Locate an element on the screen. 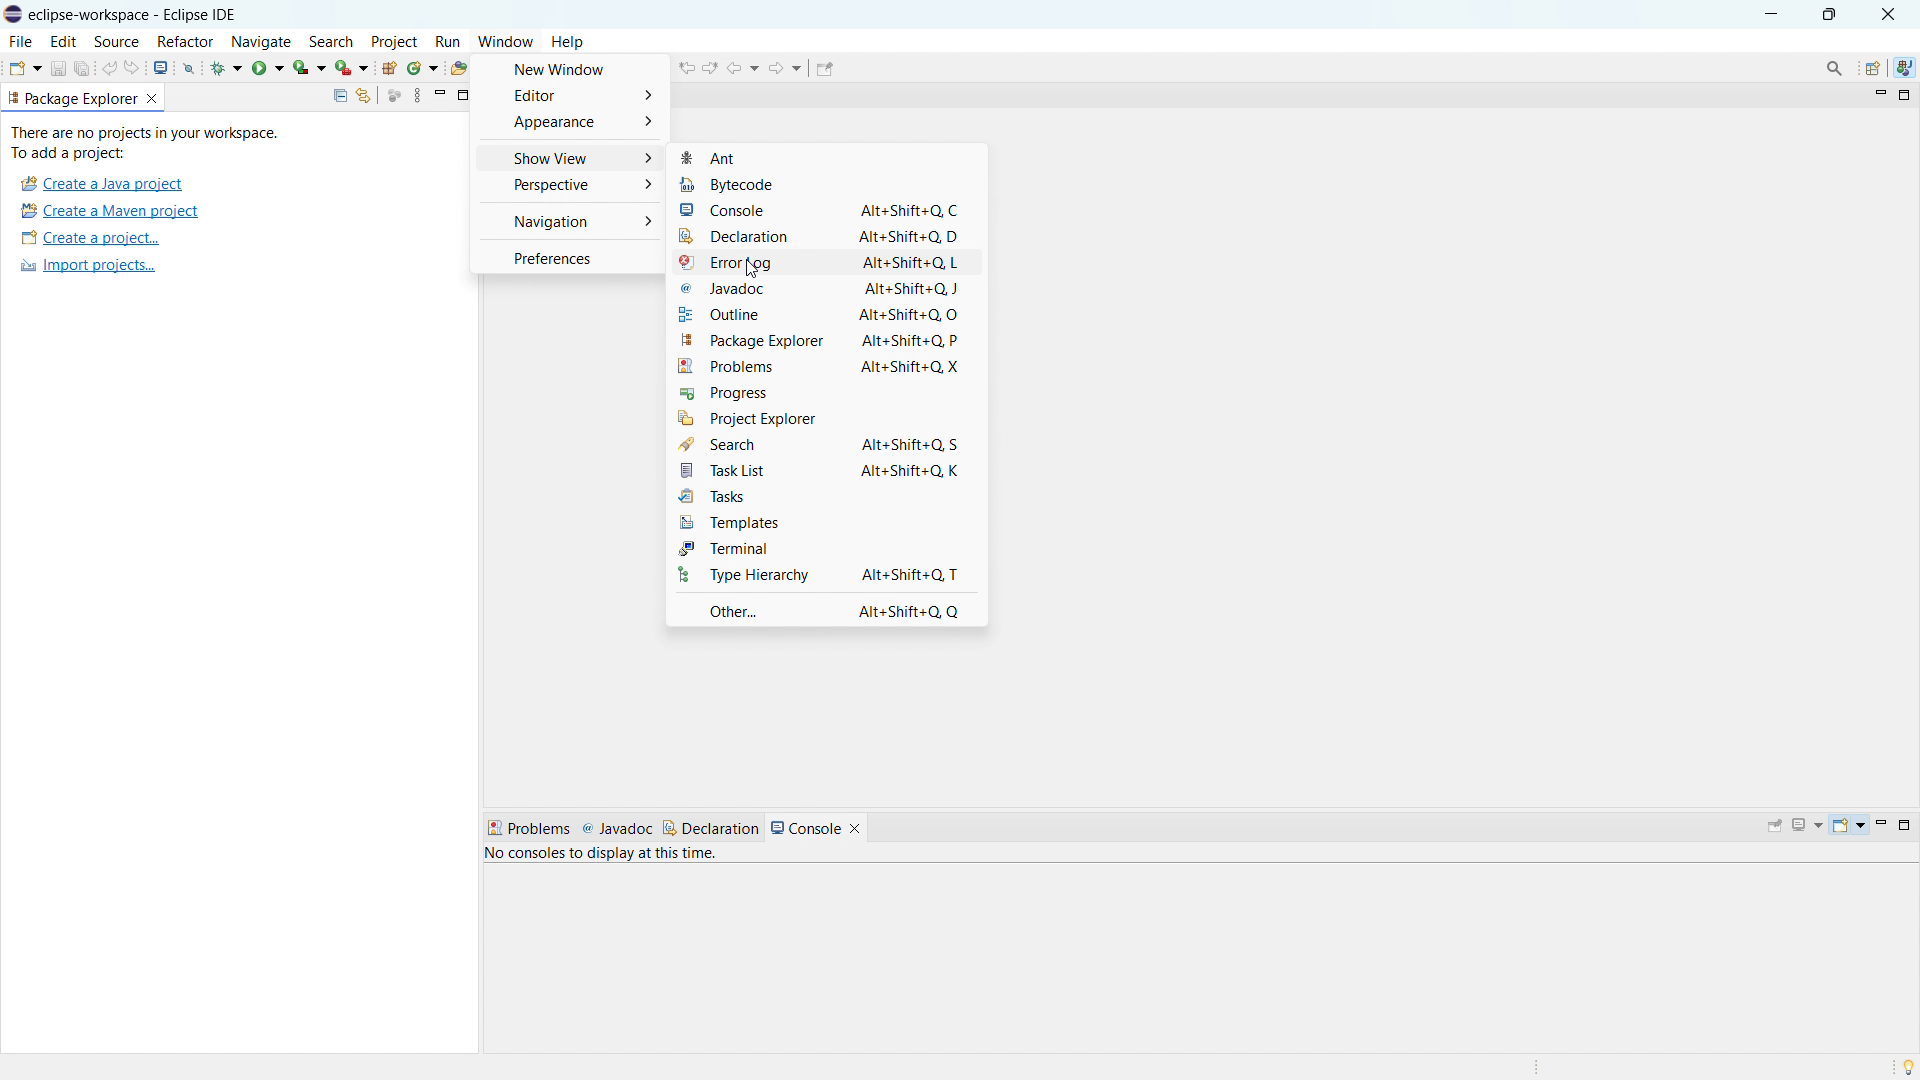  open console is located at coordinates (1848, 826).